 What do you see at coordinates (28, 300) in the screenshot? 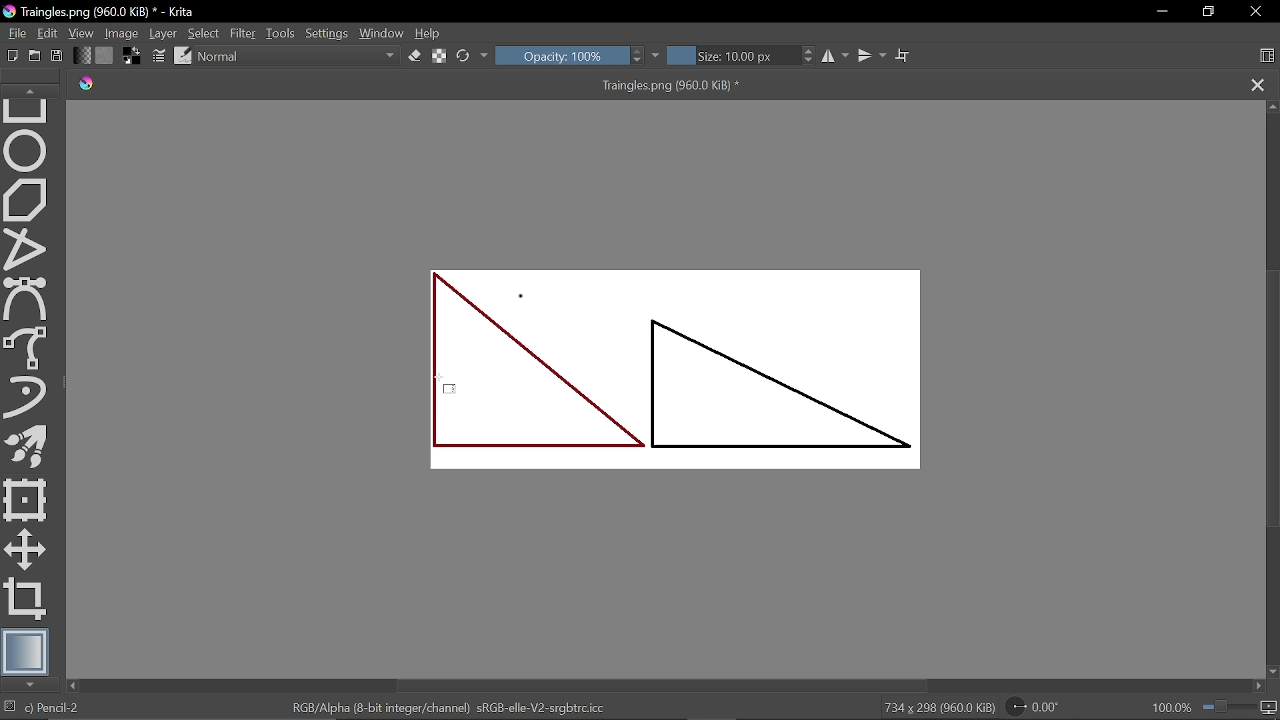
I see `Bezier curve tool` at bounding box center [28, 300].